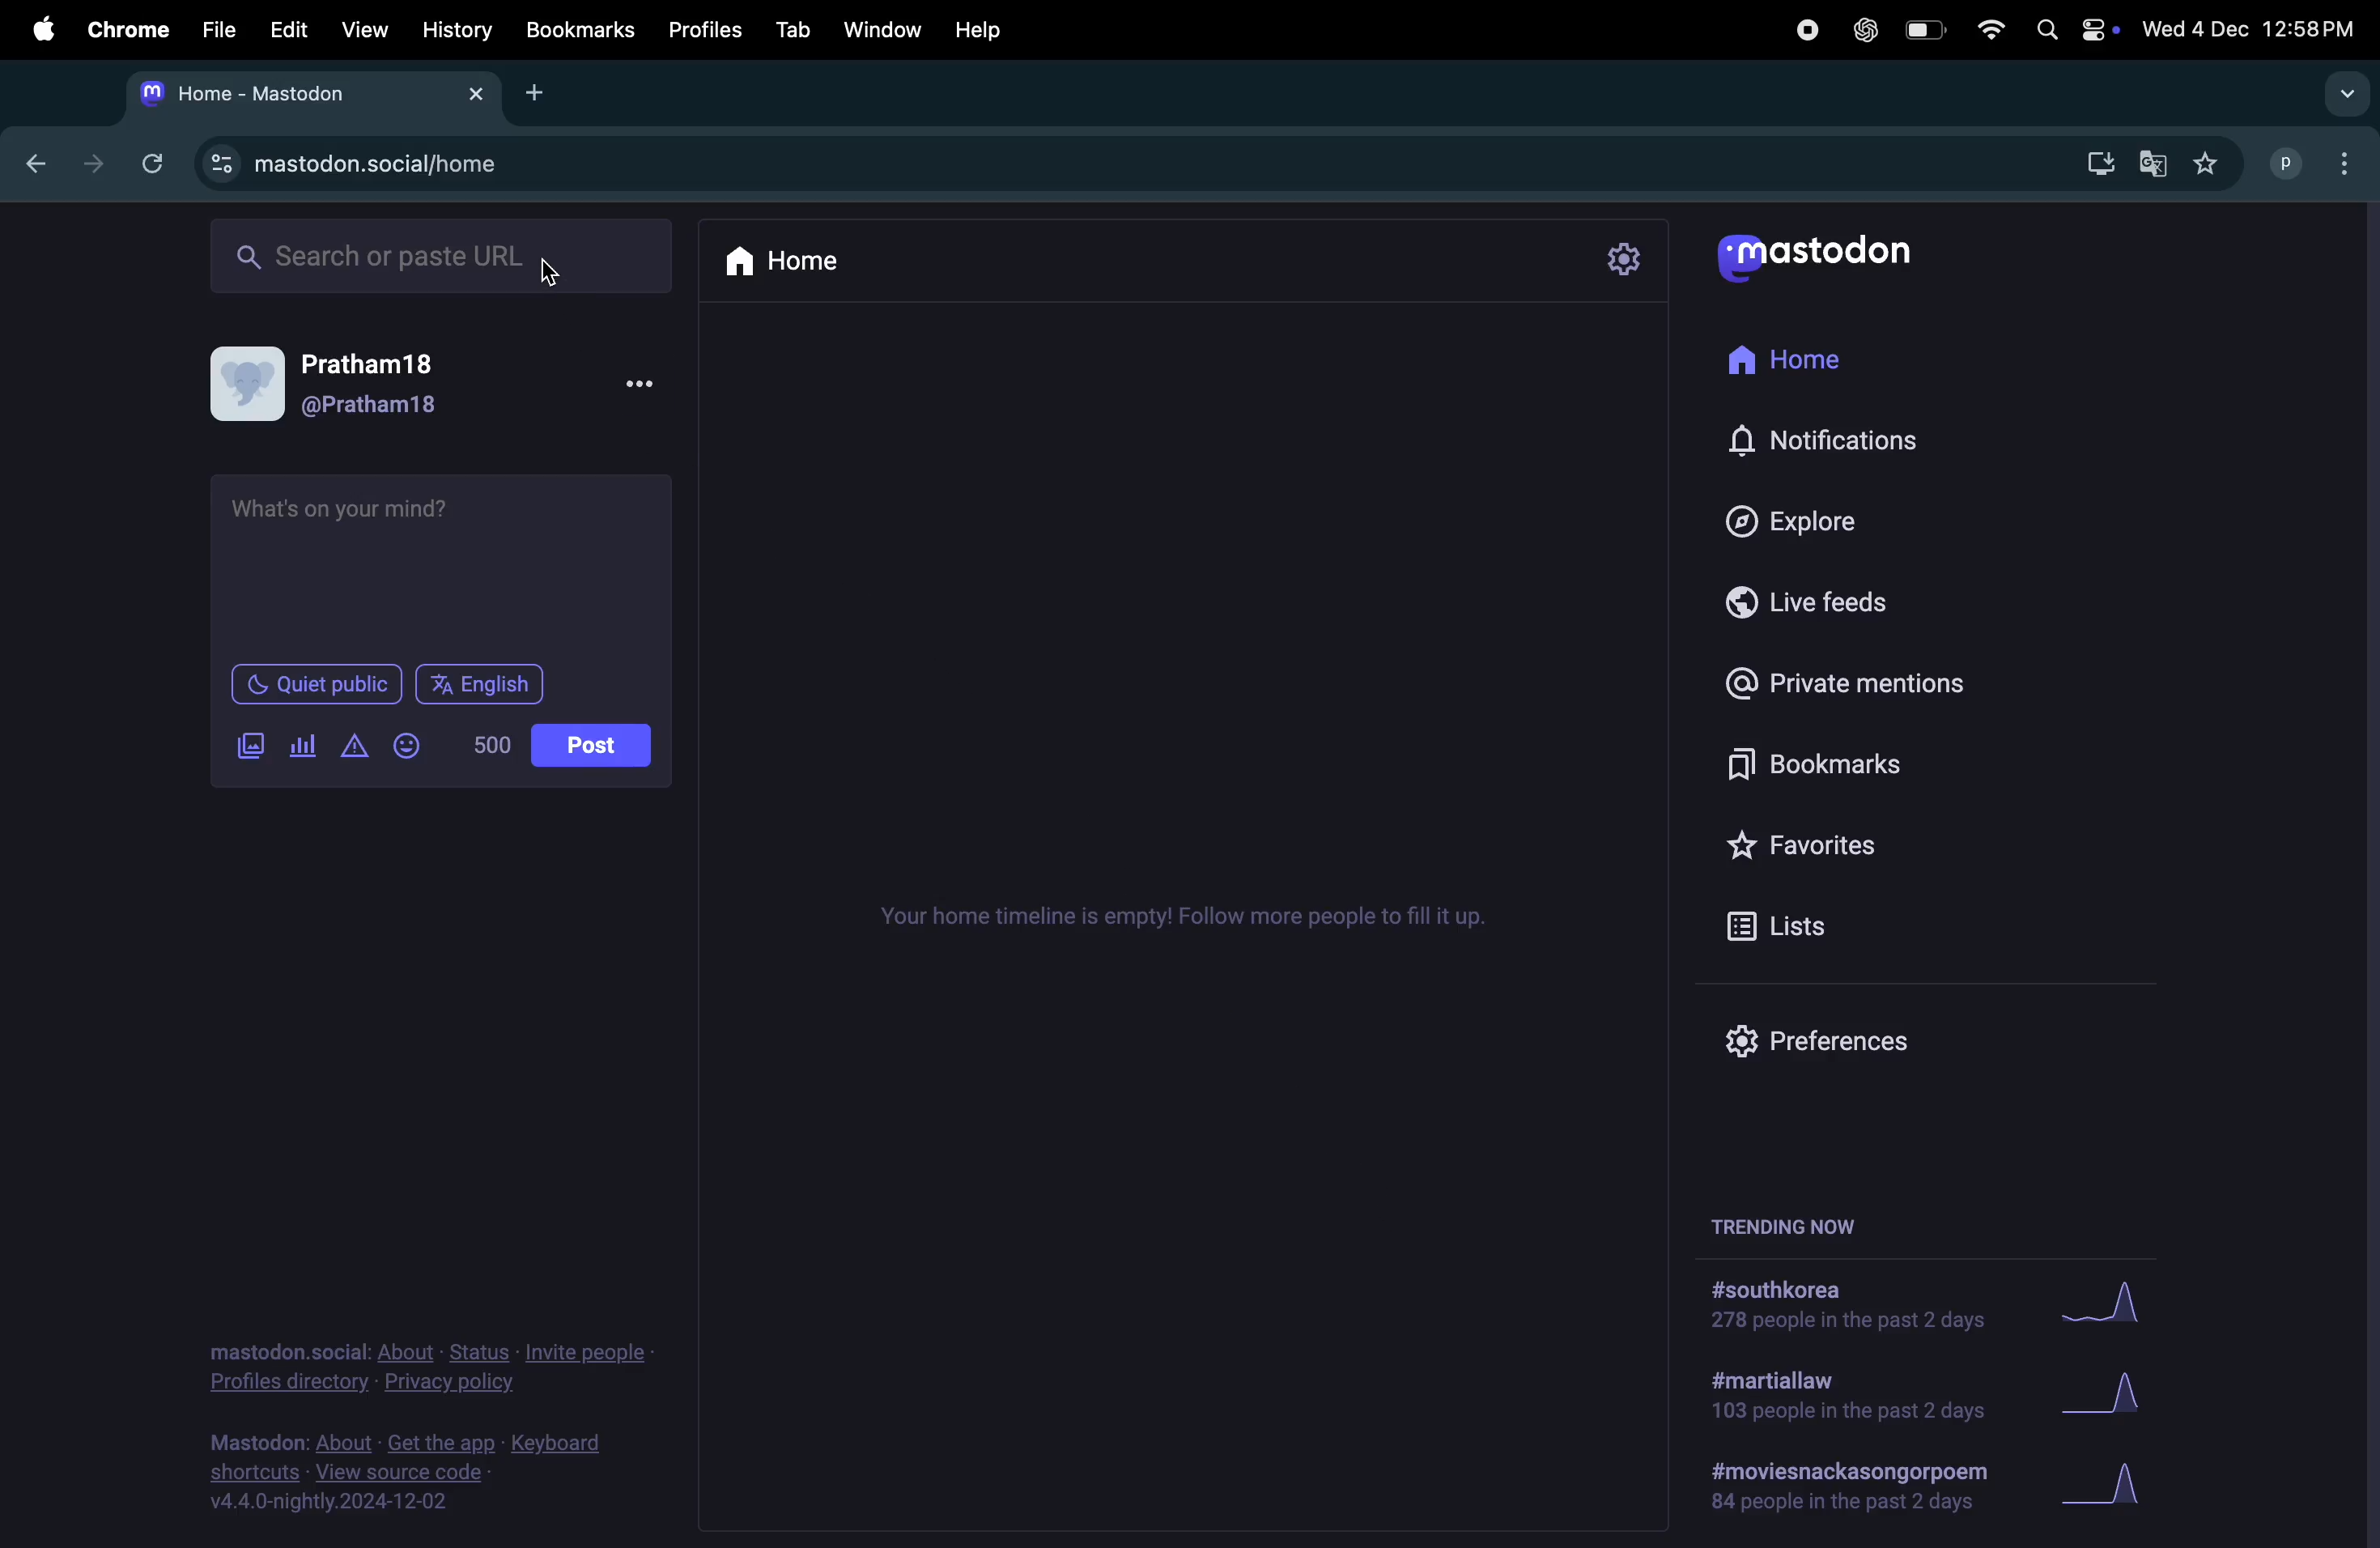 The height and width of the screenshot is (1548, 2380). Describe the element at coordinates (32, 165) in the screenshot. I see `go back` at that location.